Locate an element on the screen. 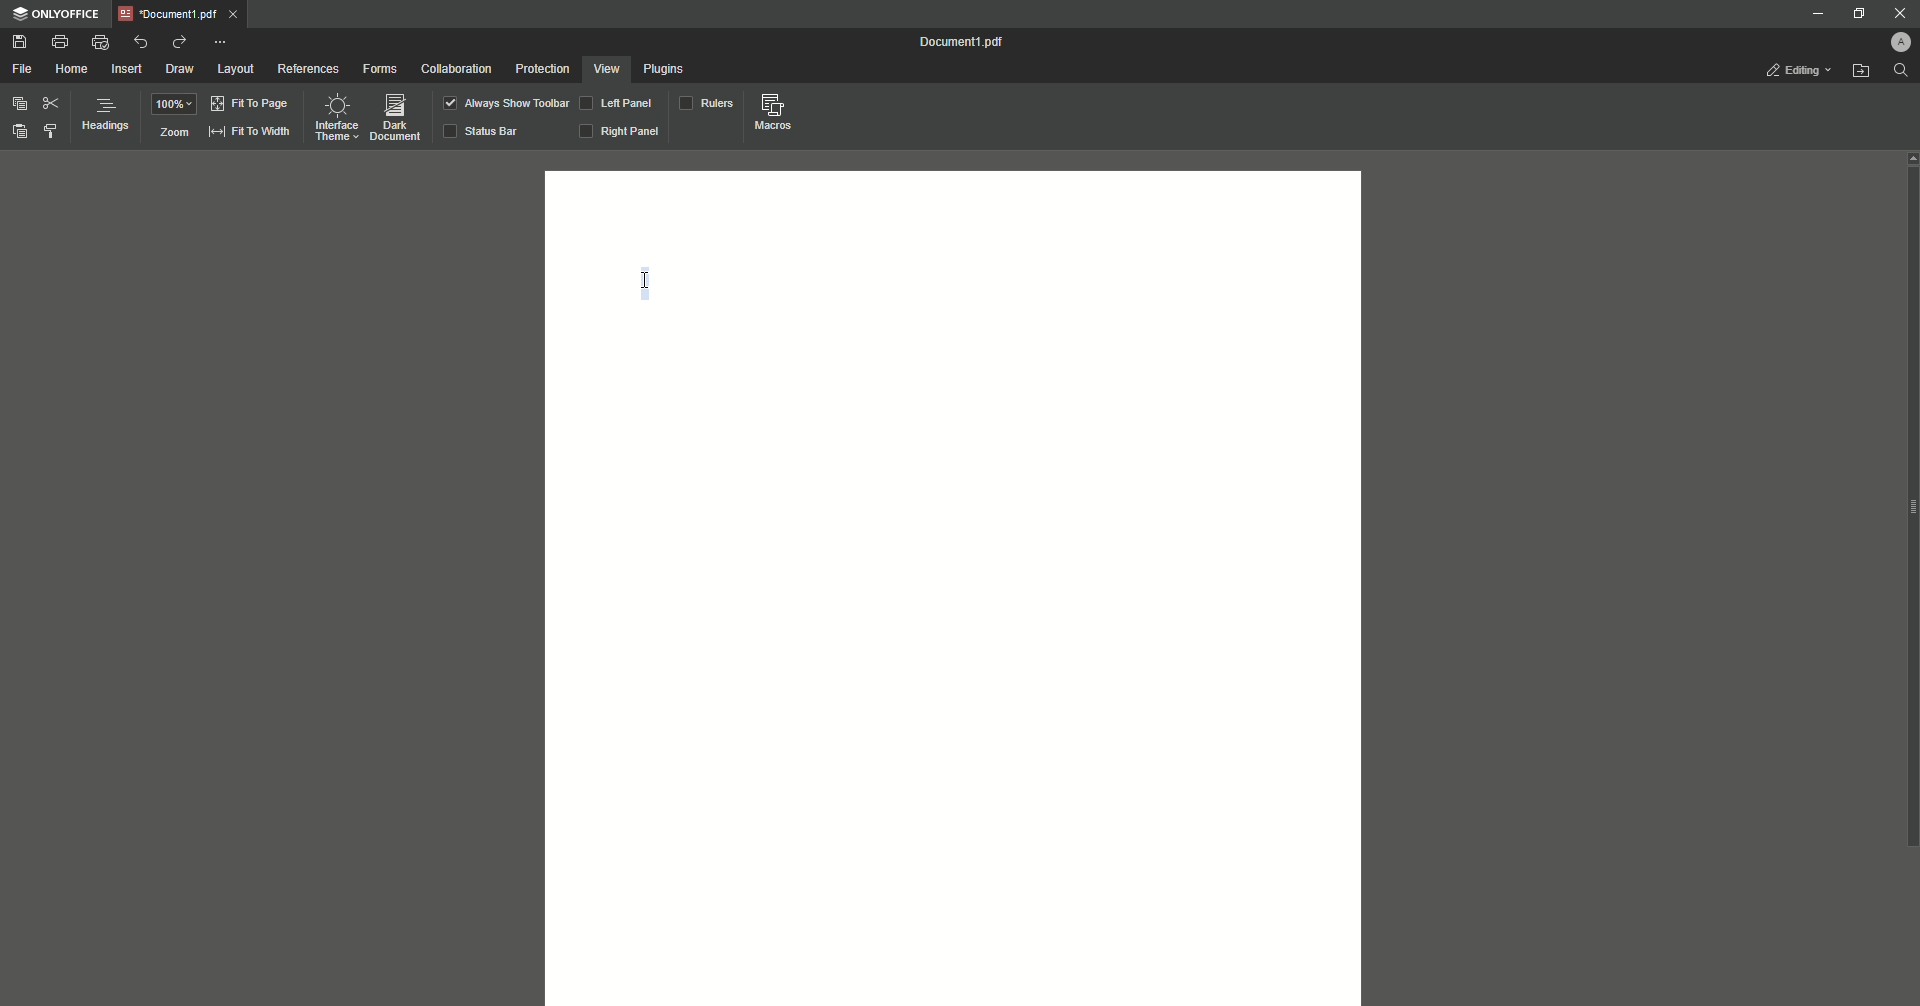  Macros is located at coordinates (769, 111).